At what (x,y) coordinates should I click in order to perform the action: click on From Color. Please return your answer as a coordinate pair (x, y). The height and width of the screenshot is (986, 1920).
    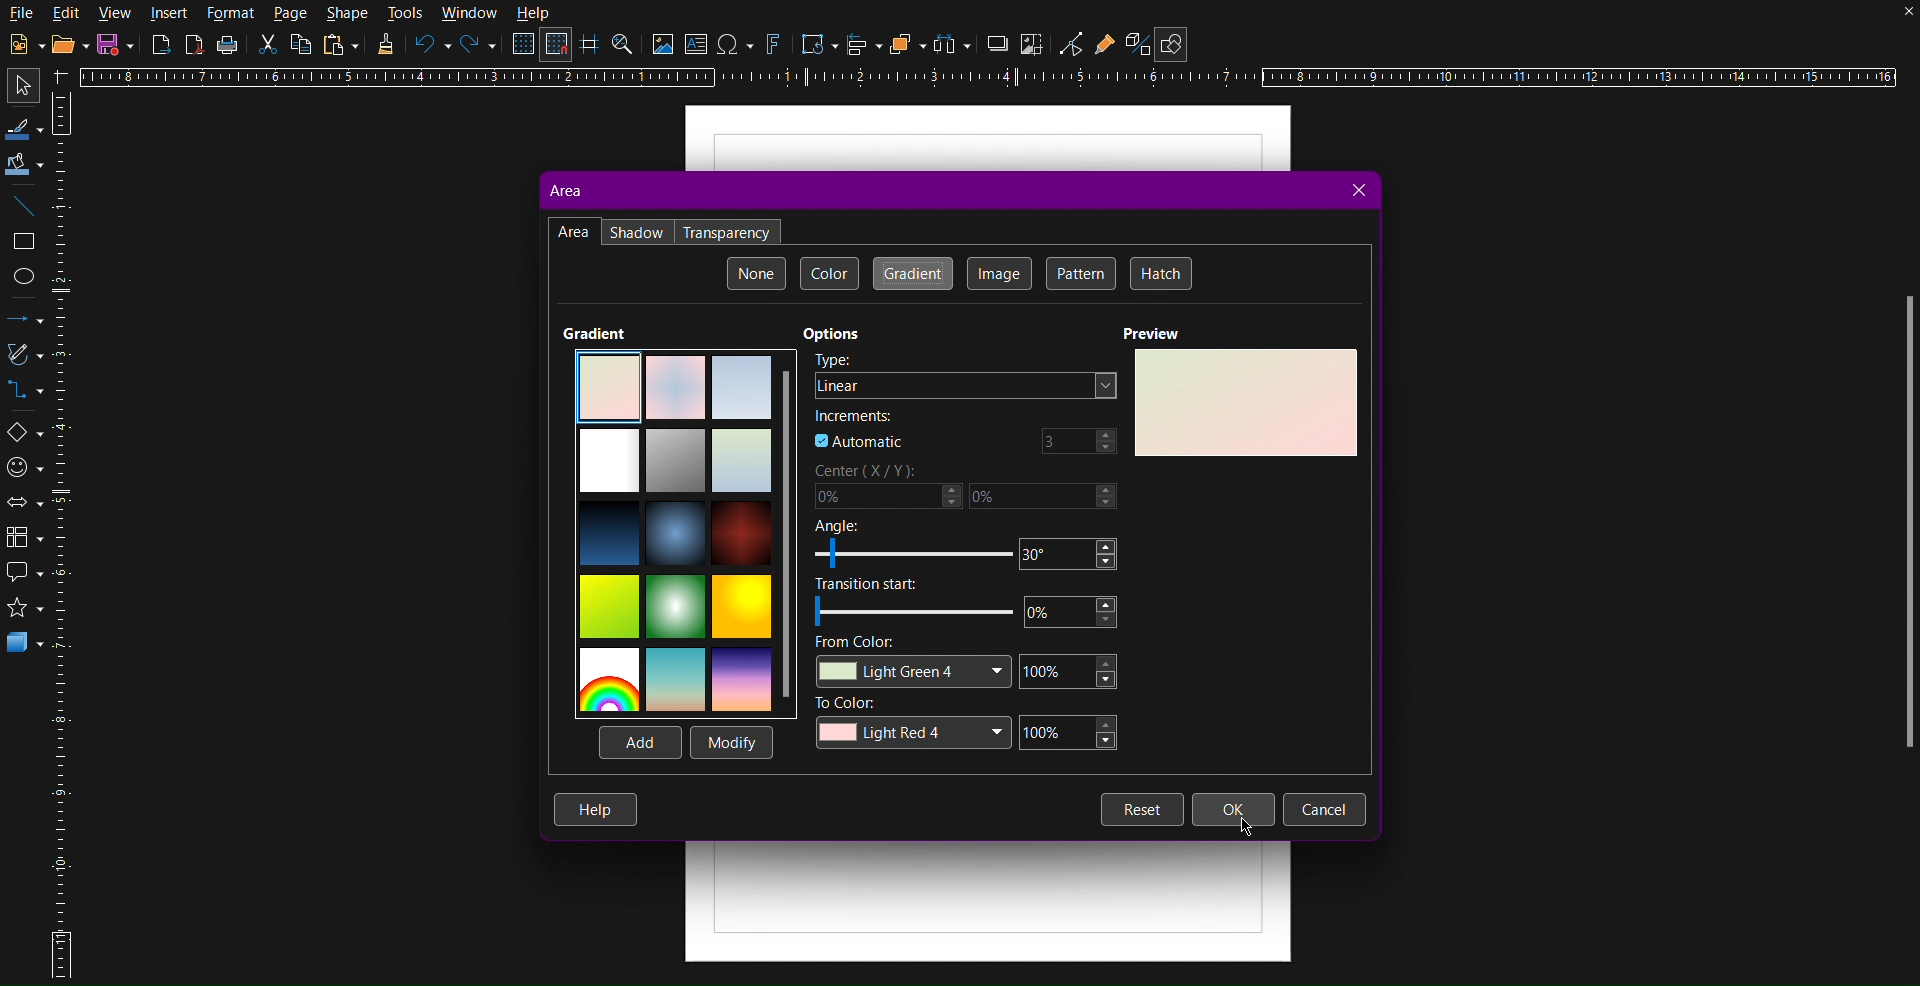
    Looking at the image, I should click on (962, 661).